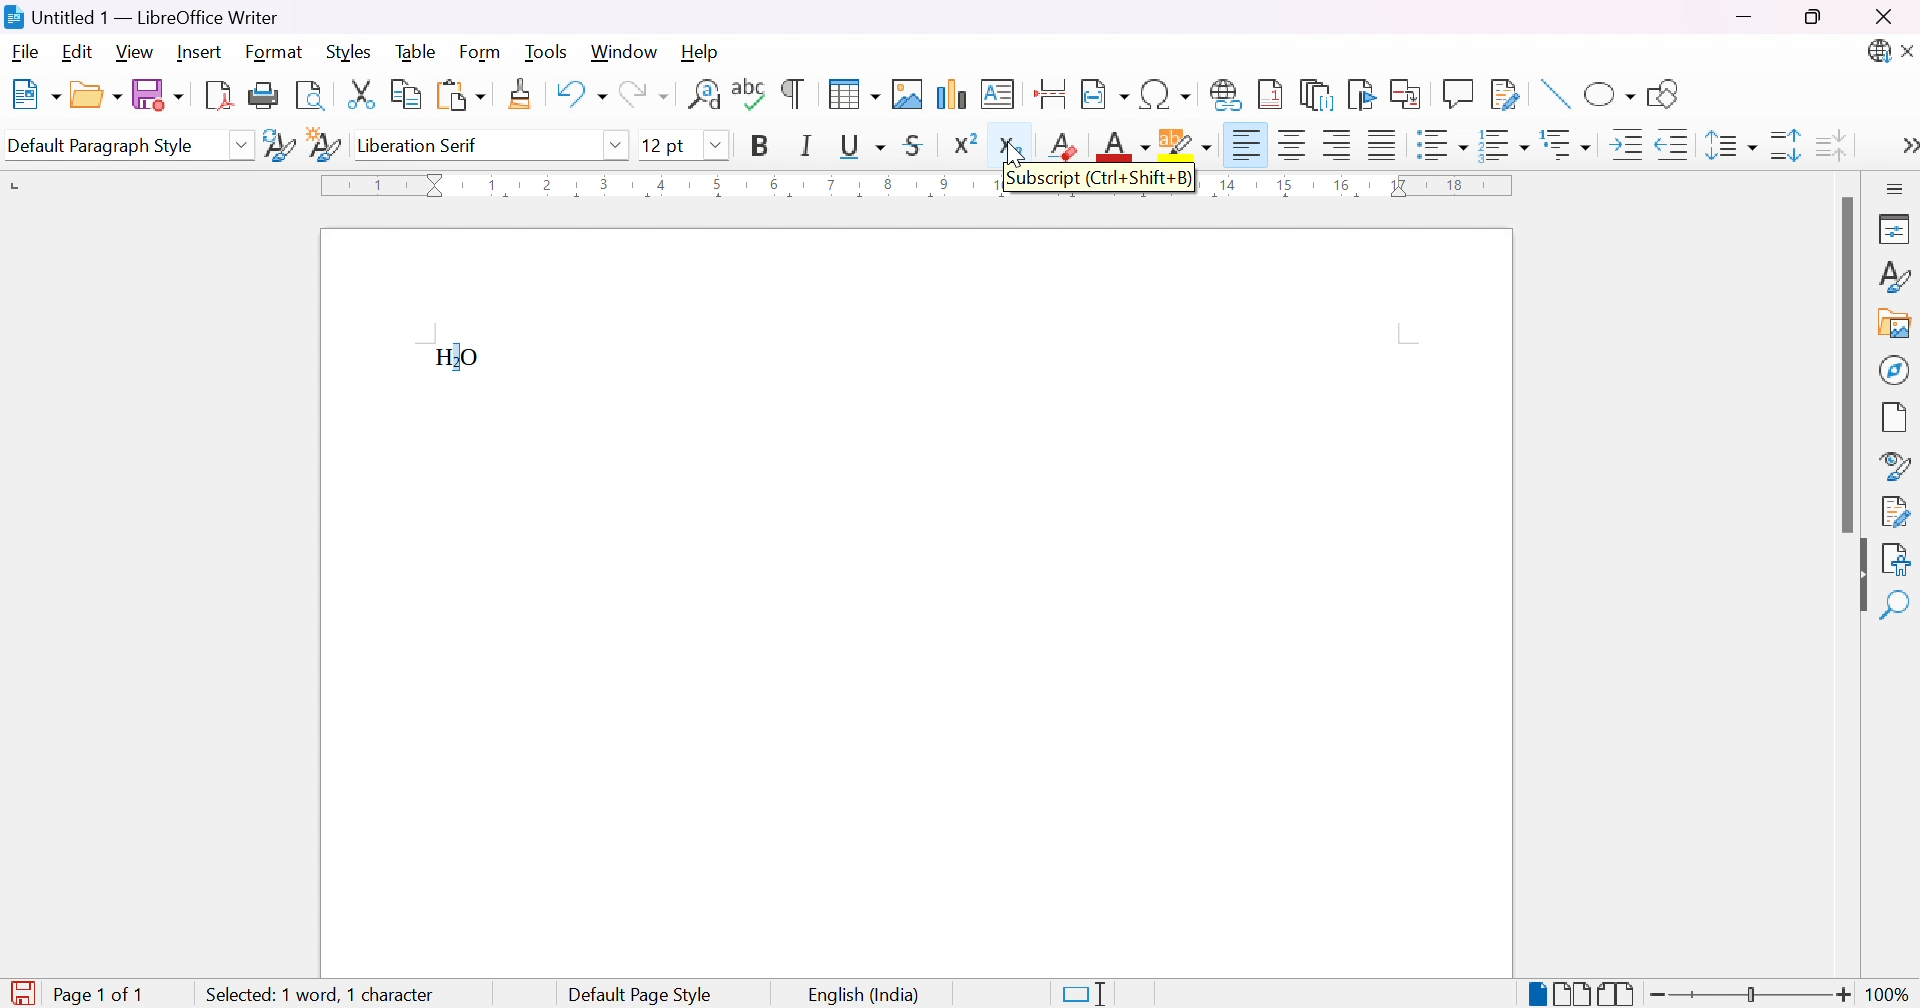  I want to click on Underline, so click(861, 145).